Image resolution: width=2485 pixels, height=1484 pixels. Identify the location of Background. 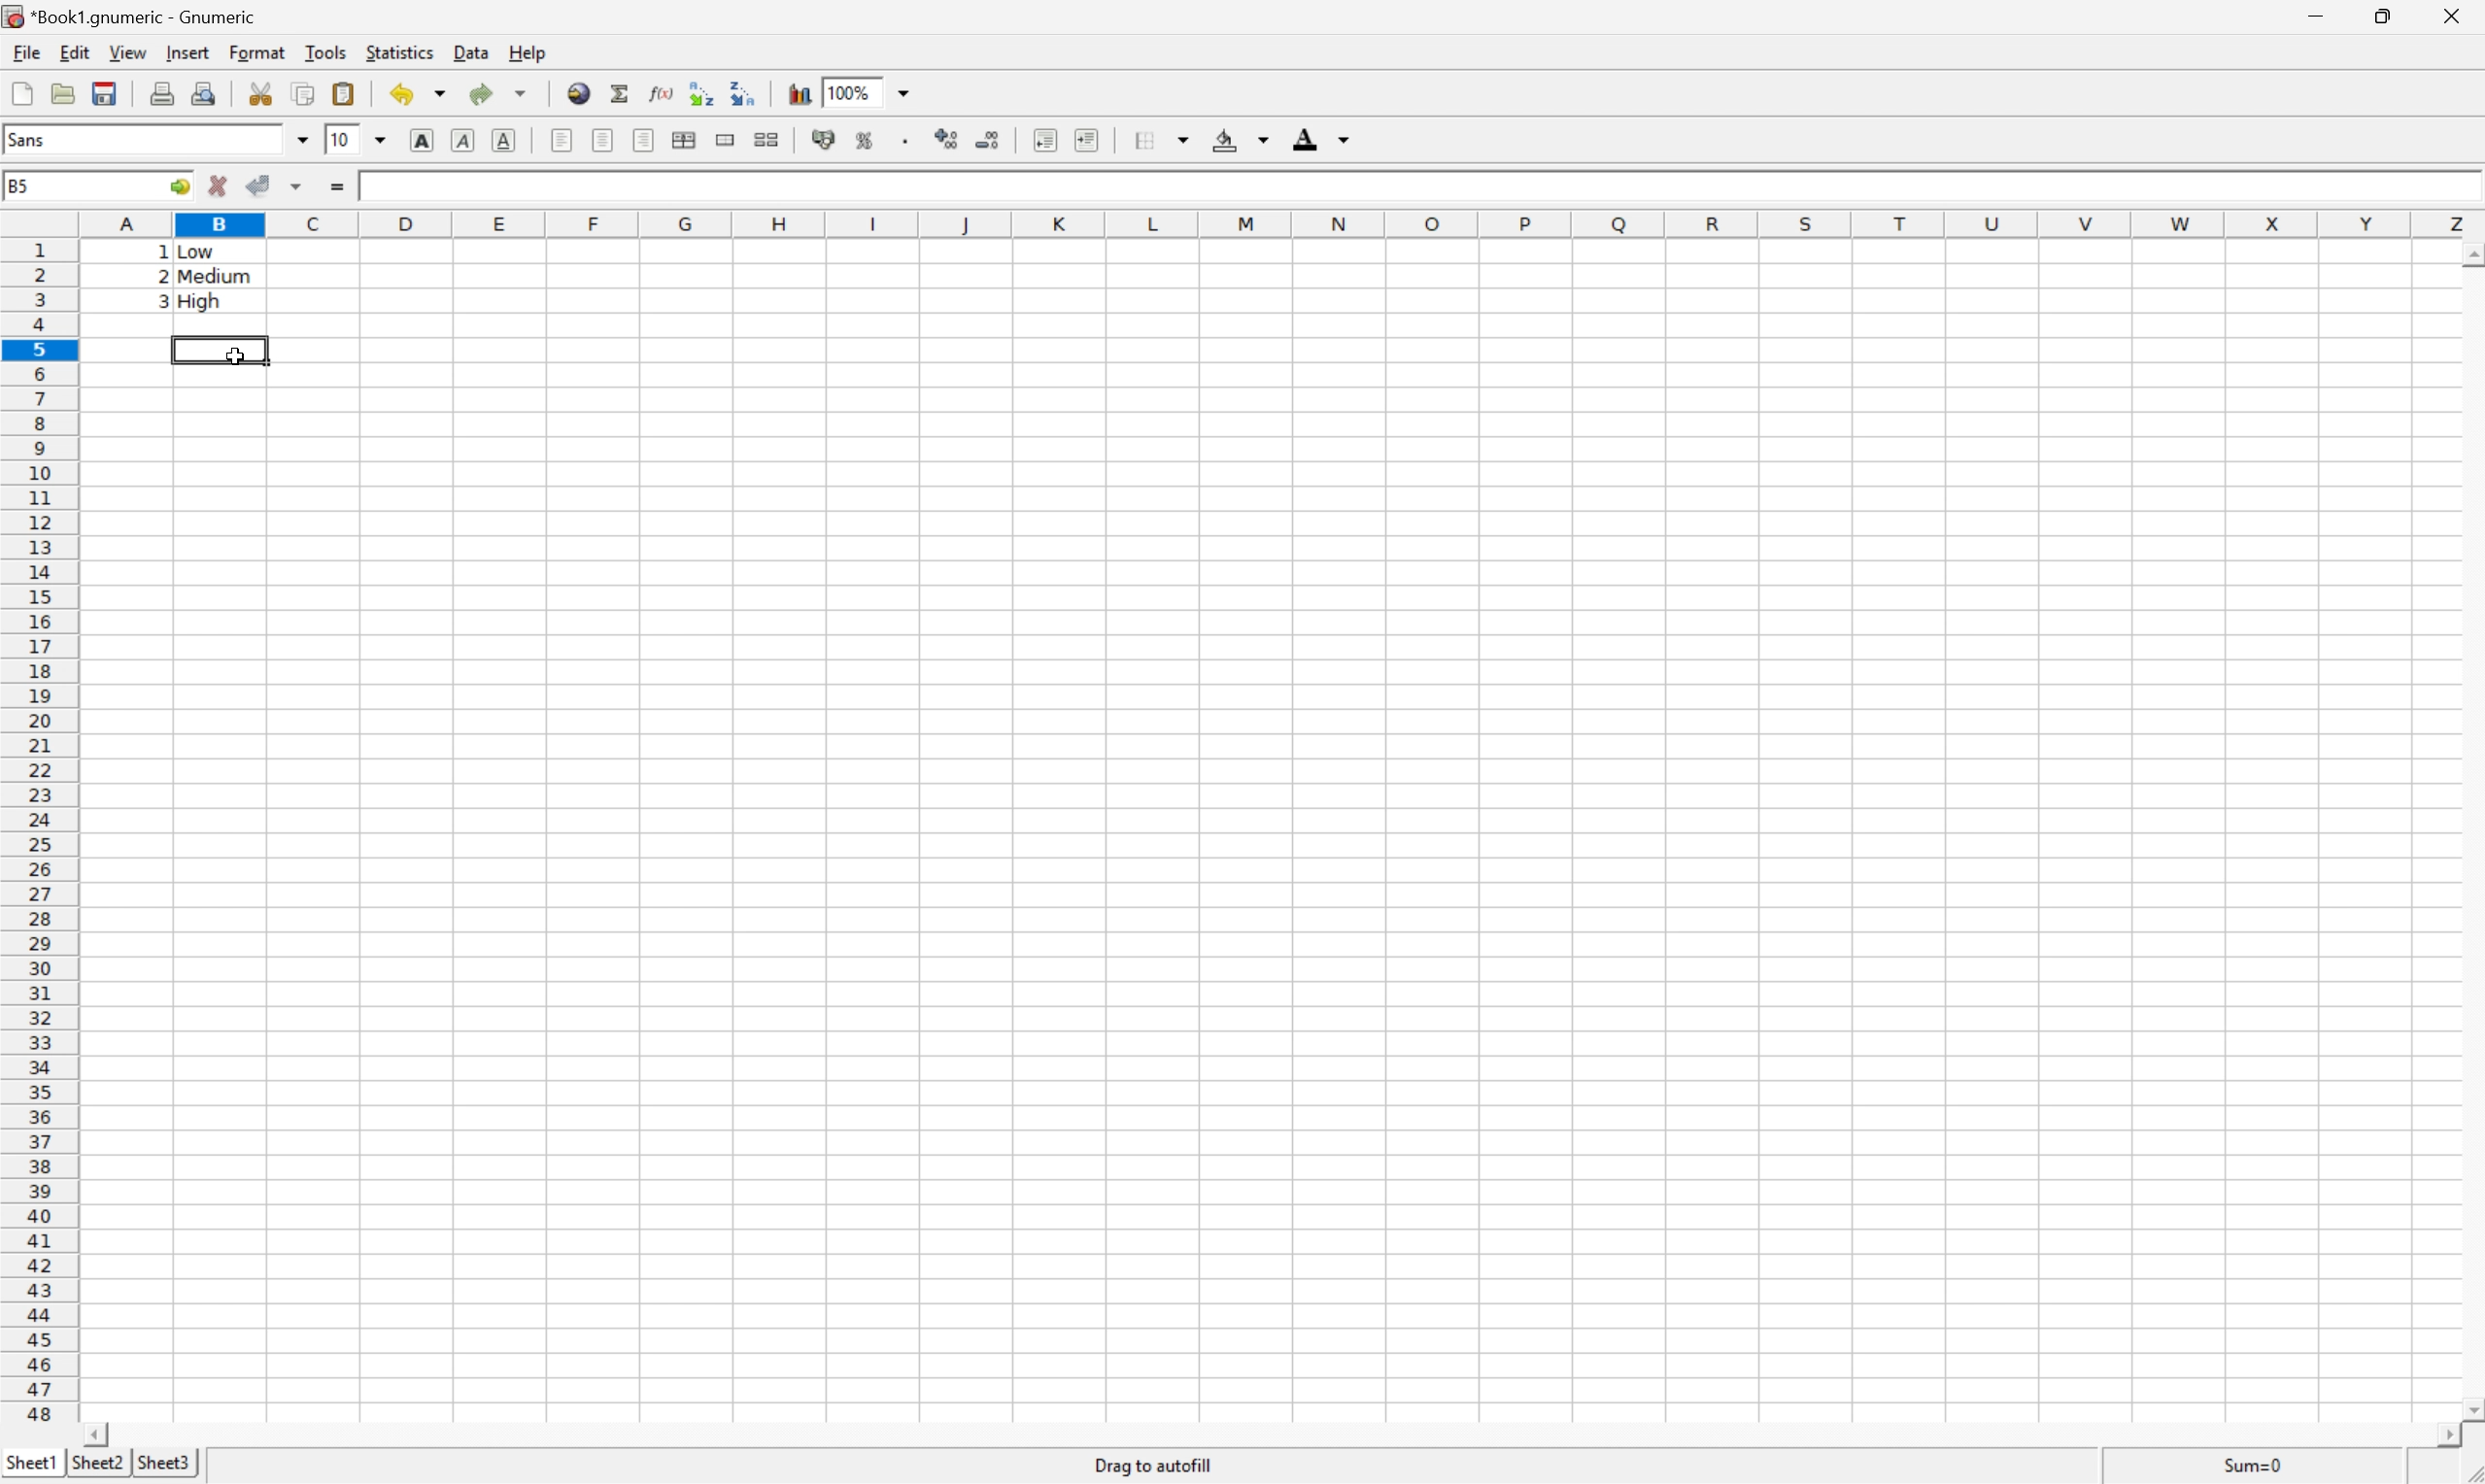
(1240, 138).